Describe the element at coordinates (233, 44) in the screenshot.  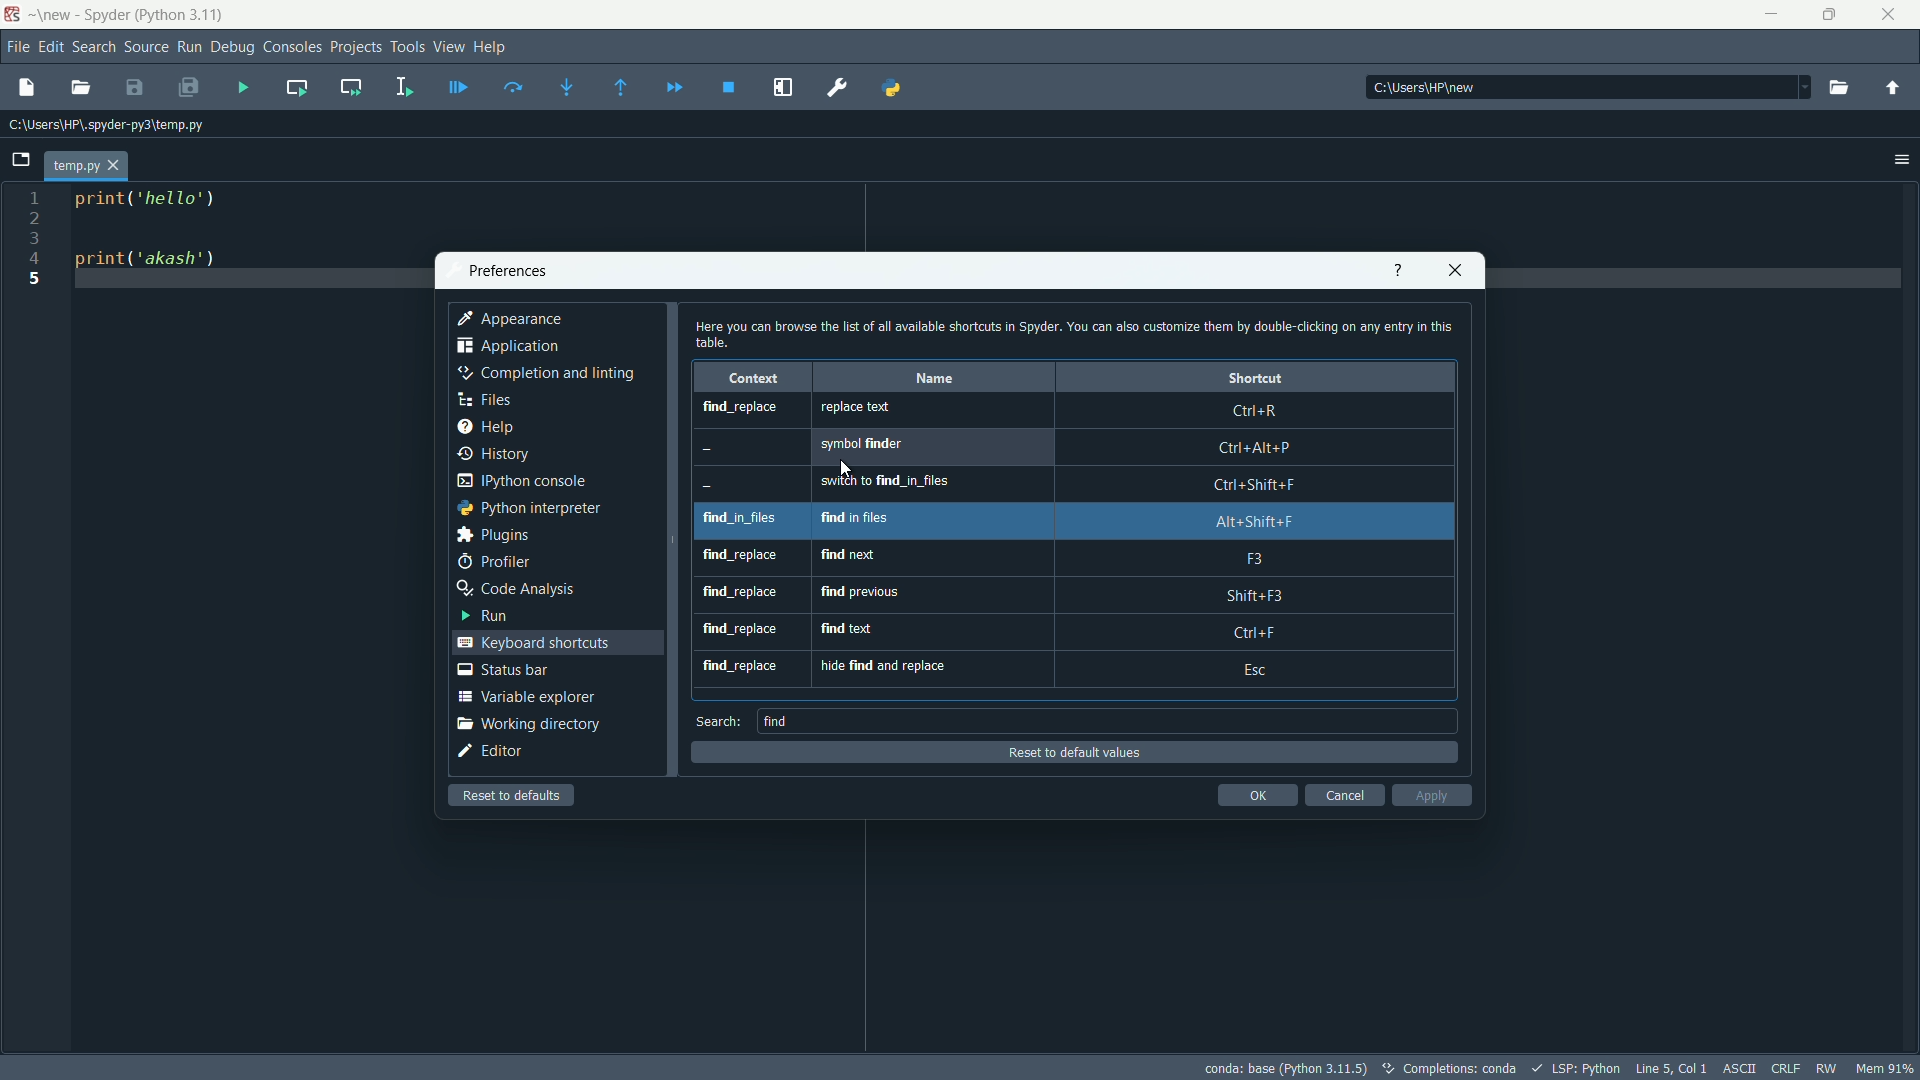
I see `debug menu` at that location.